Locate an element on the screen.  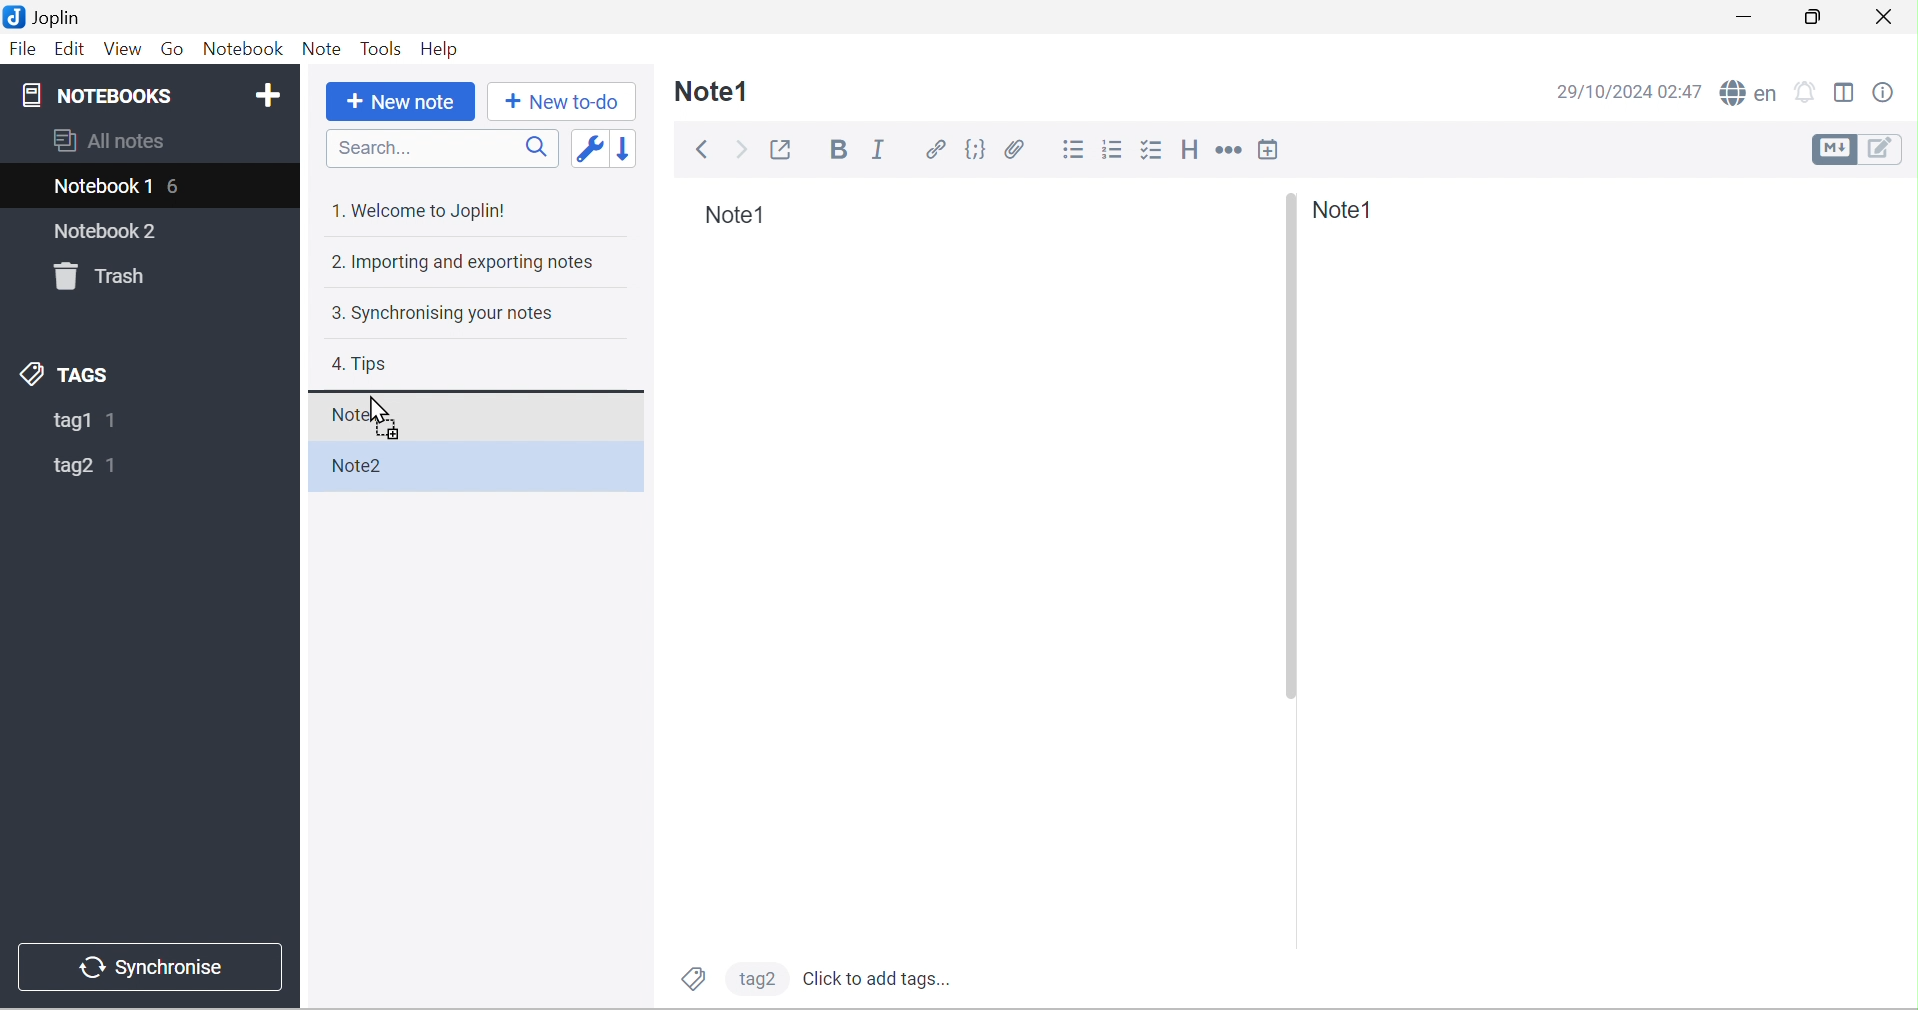
Note1 is located at coordinates (737, 215).